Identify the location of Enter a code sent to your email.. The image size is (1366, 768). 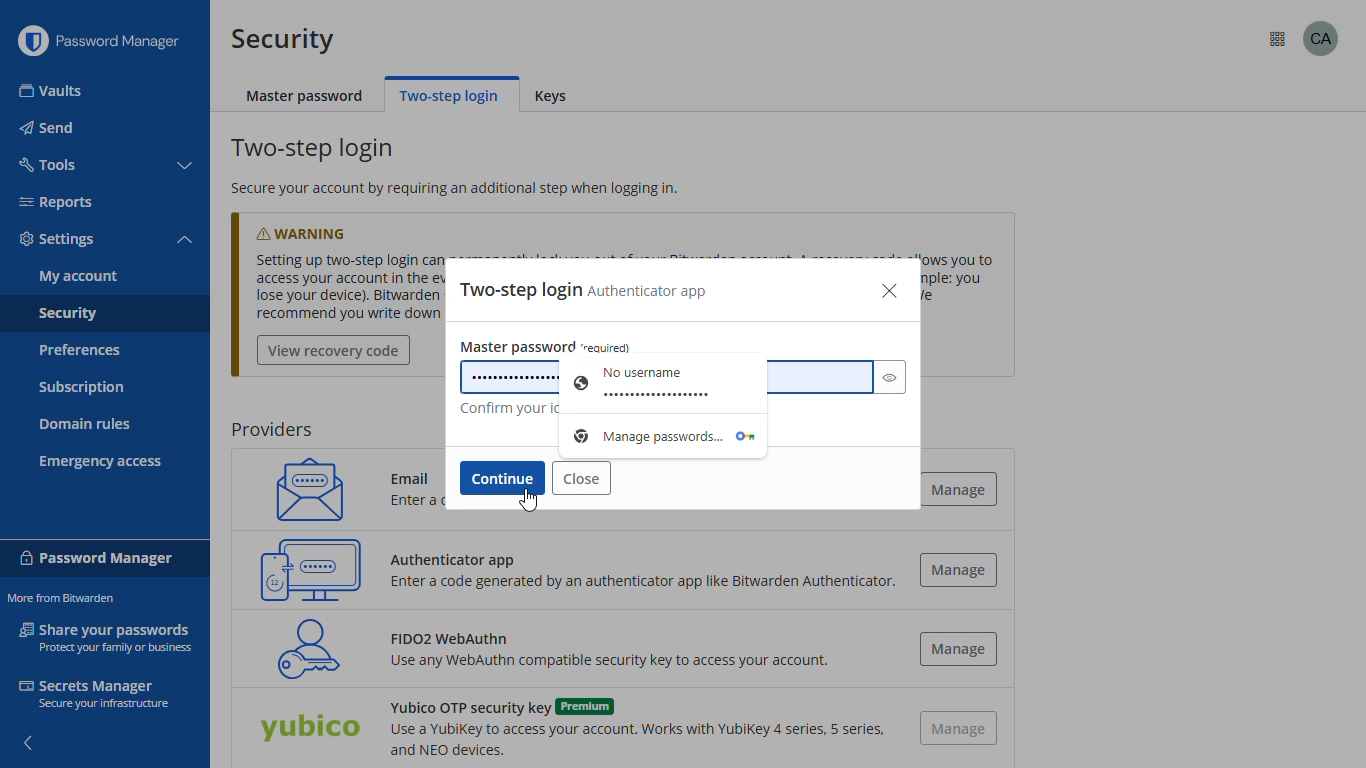
(413, 504).